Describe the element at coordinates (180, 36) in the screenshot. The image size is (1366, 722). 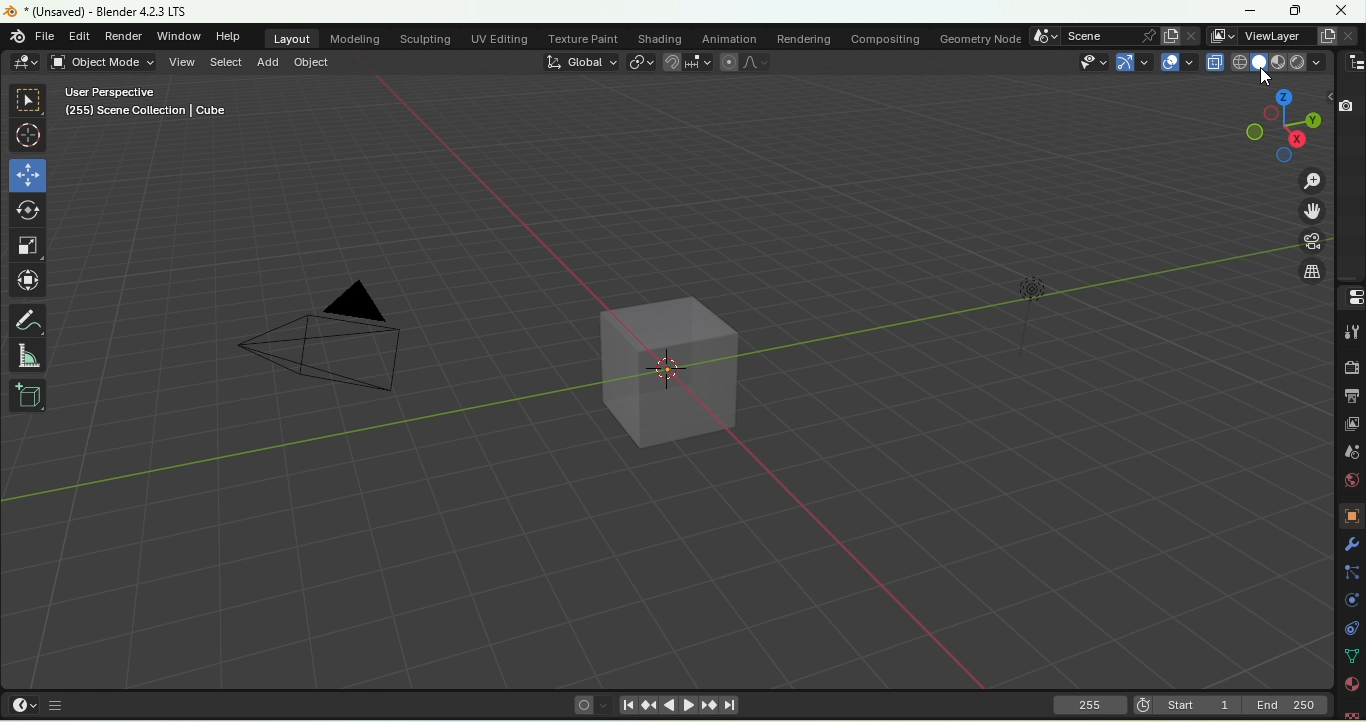
I see `Window` at that location.